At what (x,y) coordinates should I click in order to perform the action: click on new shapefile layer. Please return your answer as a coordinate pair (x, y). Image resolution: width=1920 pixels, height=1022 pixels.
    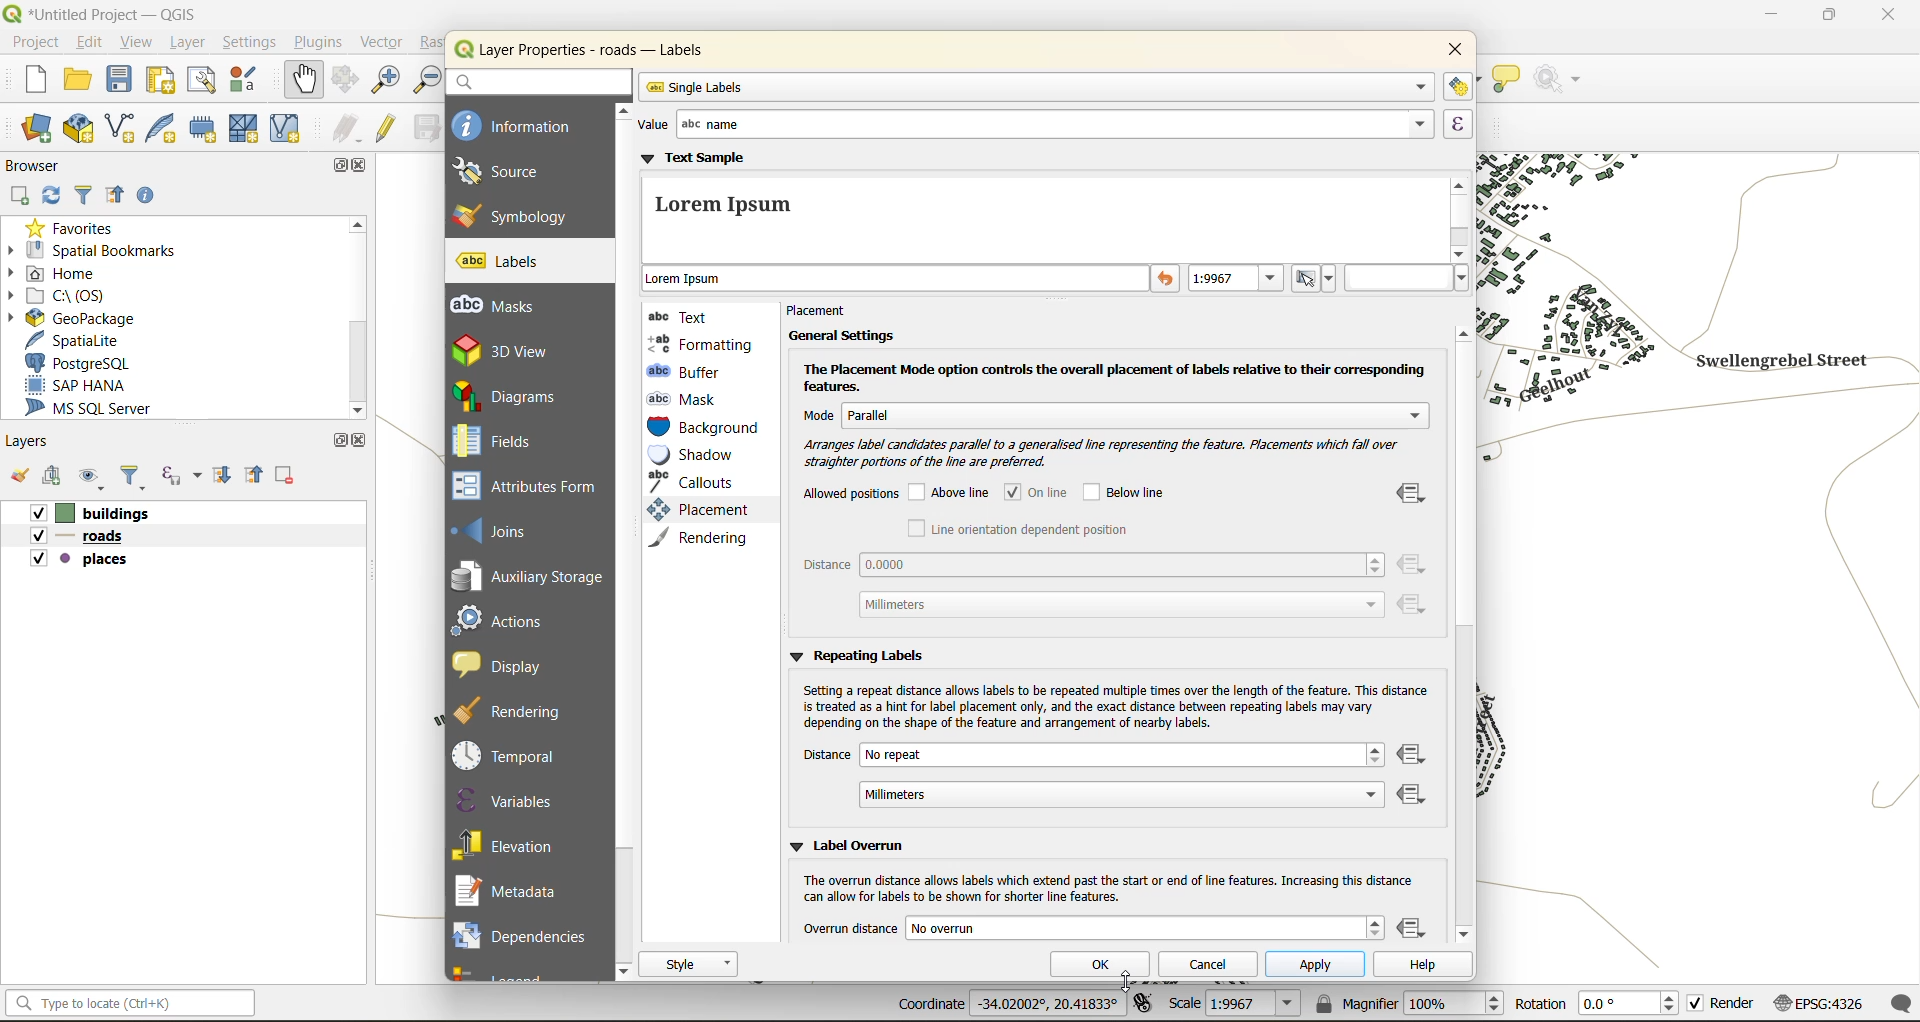
    Looking at the image, I should click on (129, 129).